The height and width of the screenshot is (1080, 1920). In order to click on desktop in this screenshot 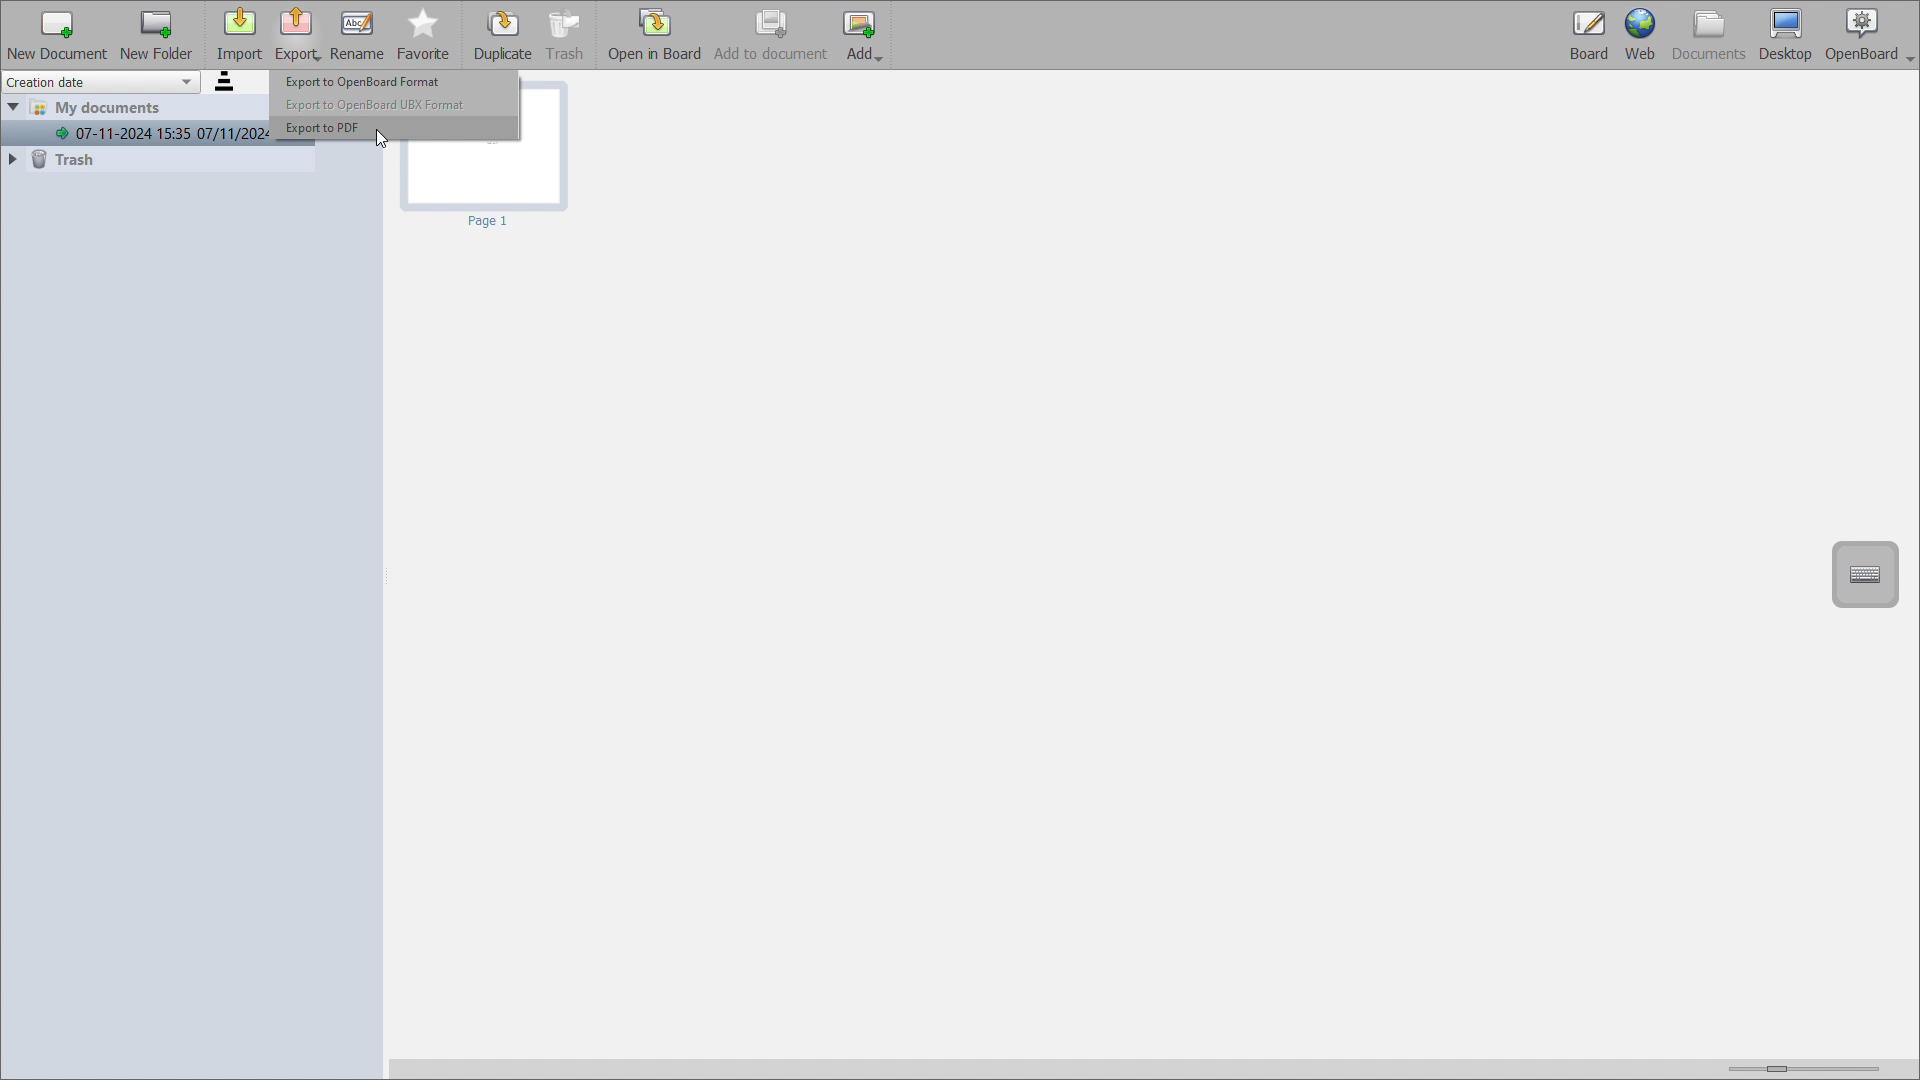, I will do `click(1786, 35)`.